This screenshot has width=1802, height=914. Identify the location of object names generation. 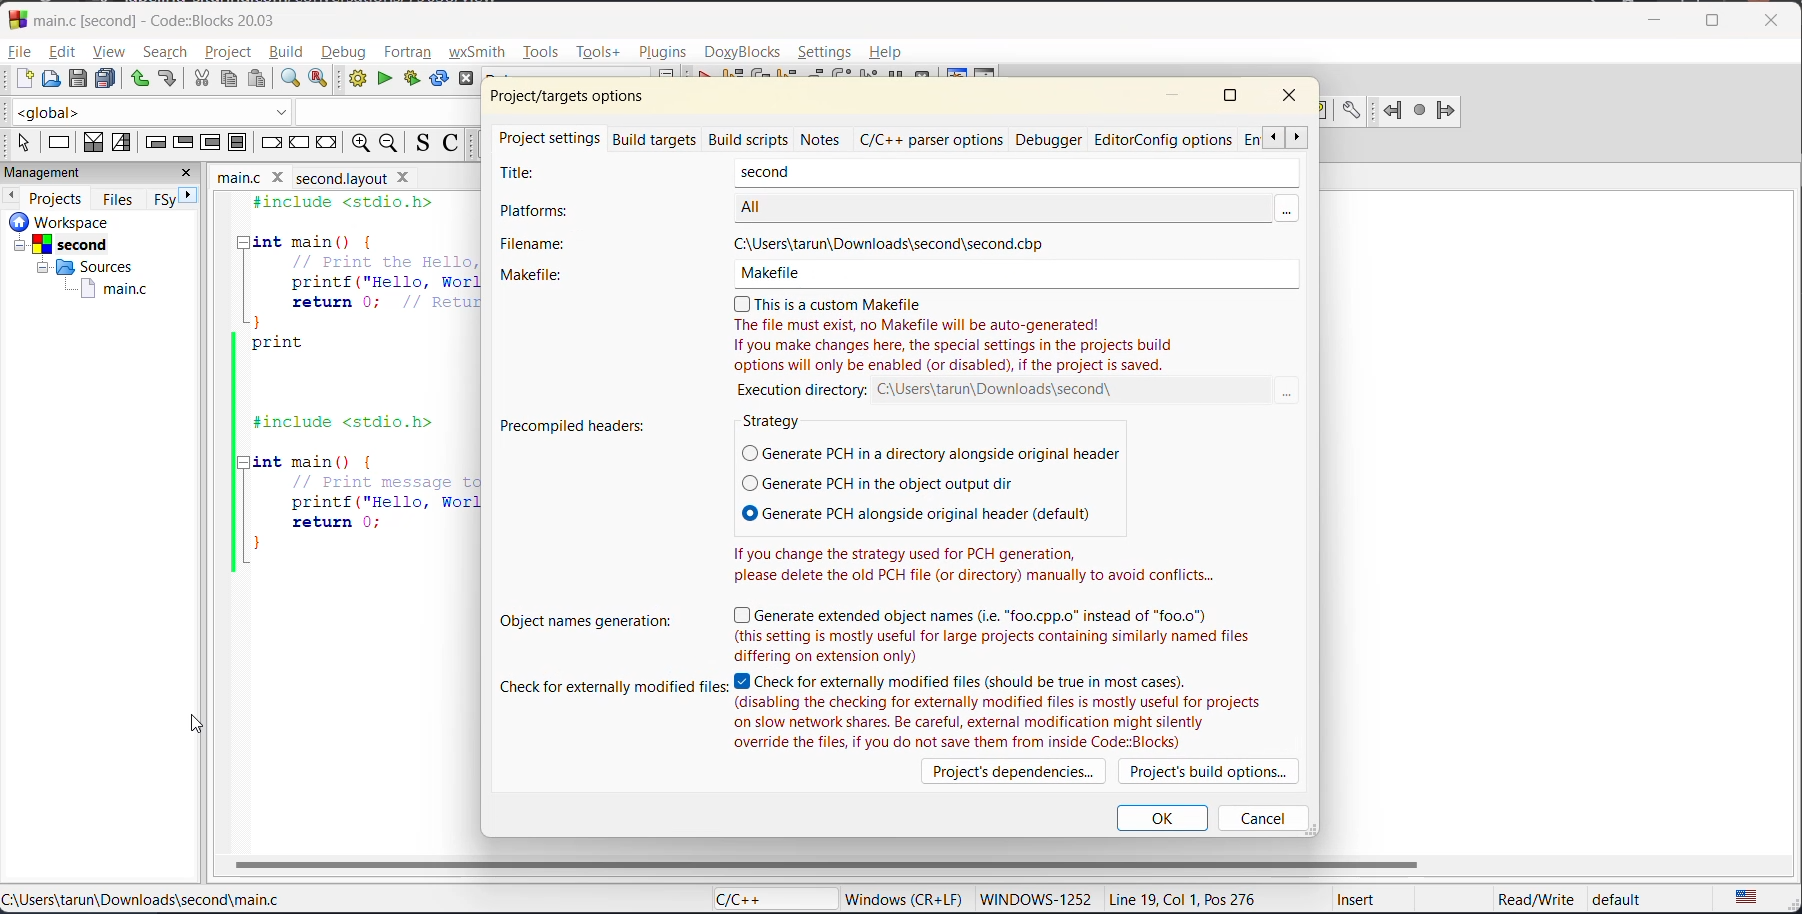
(588, 620).